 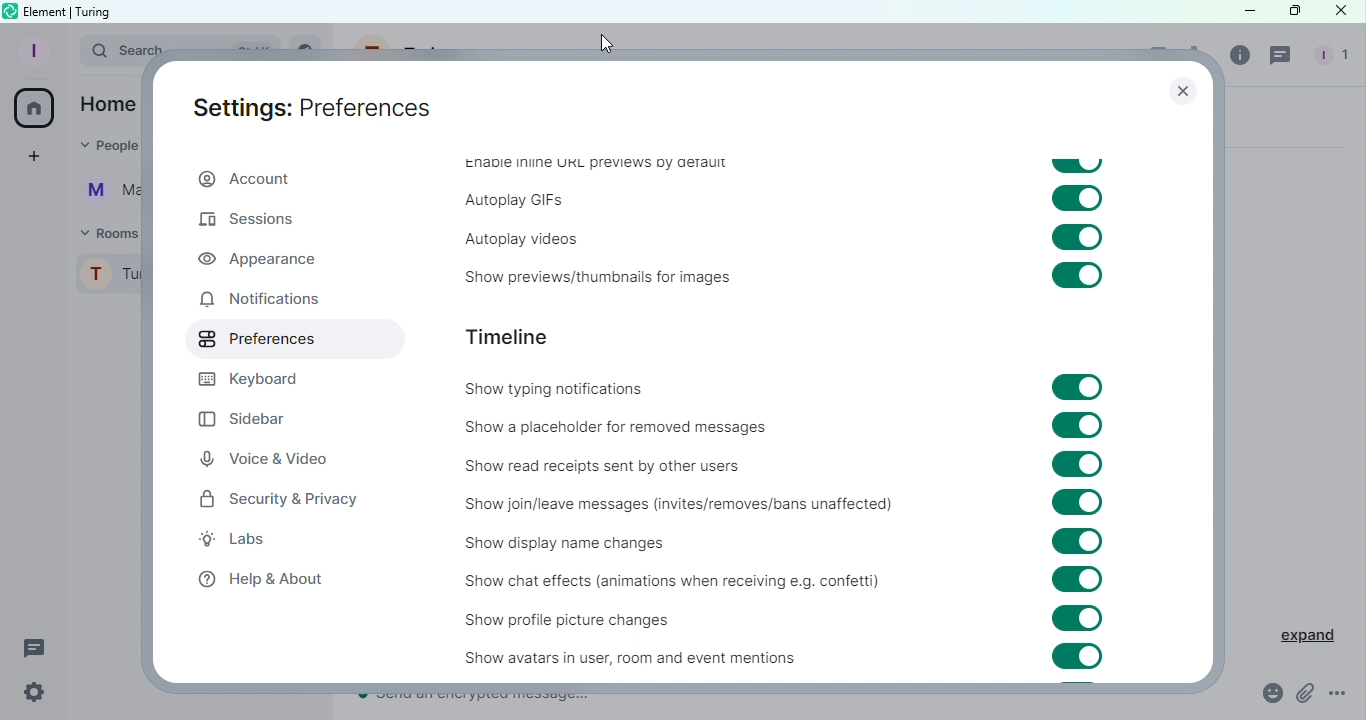 I want to click on SHow a placeholder for removed messages, so click(x=621, y=426).